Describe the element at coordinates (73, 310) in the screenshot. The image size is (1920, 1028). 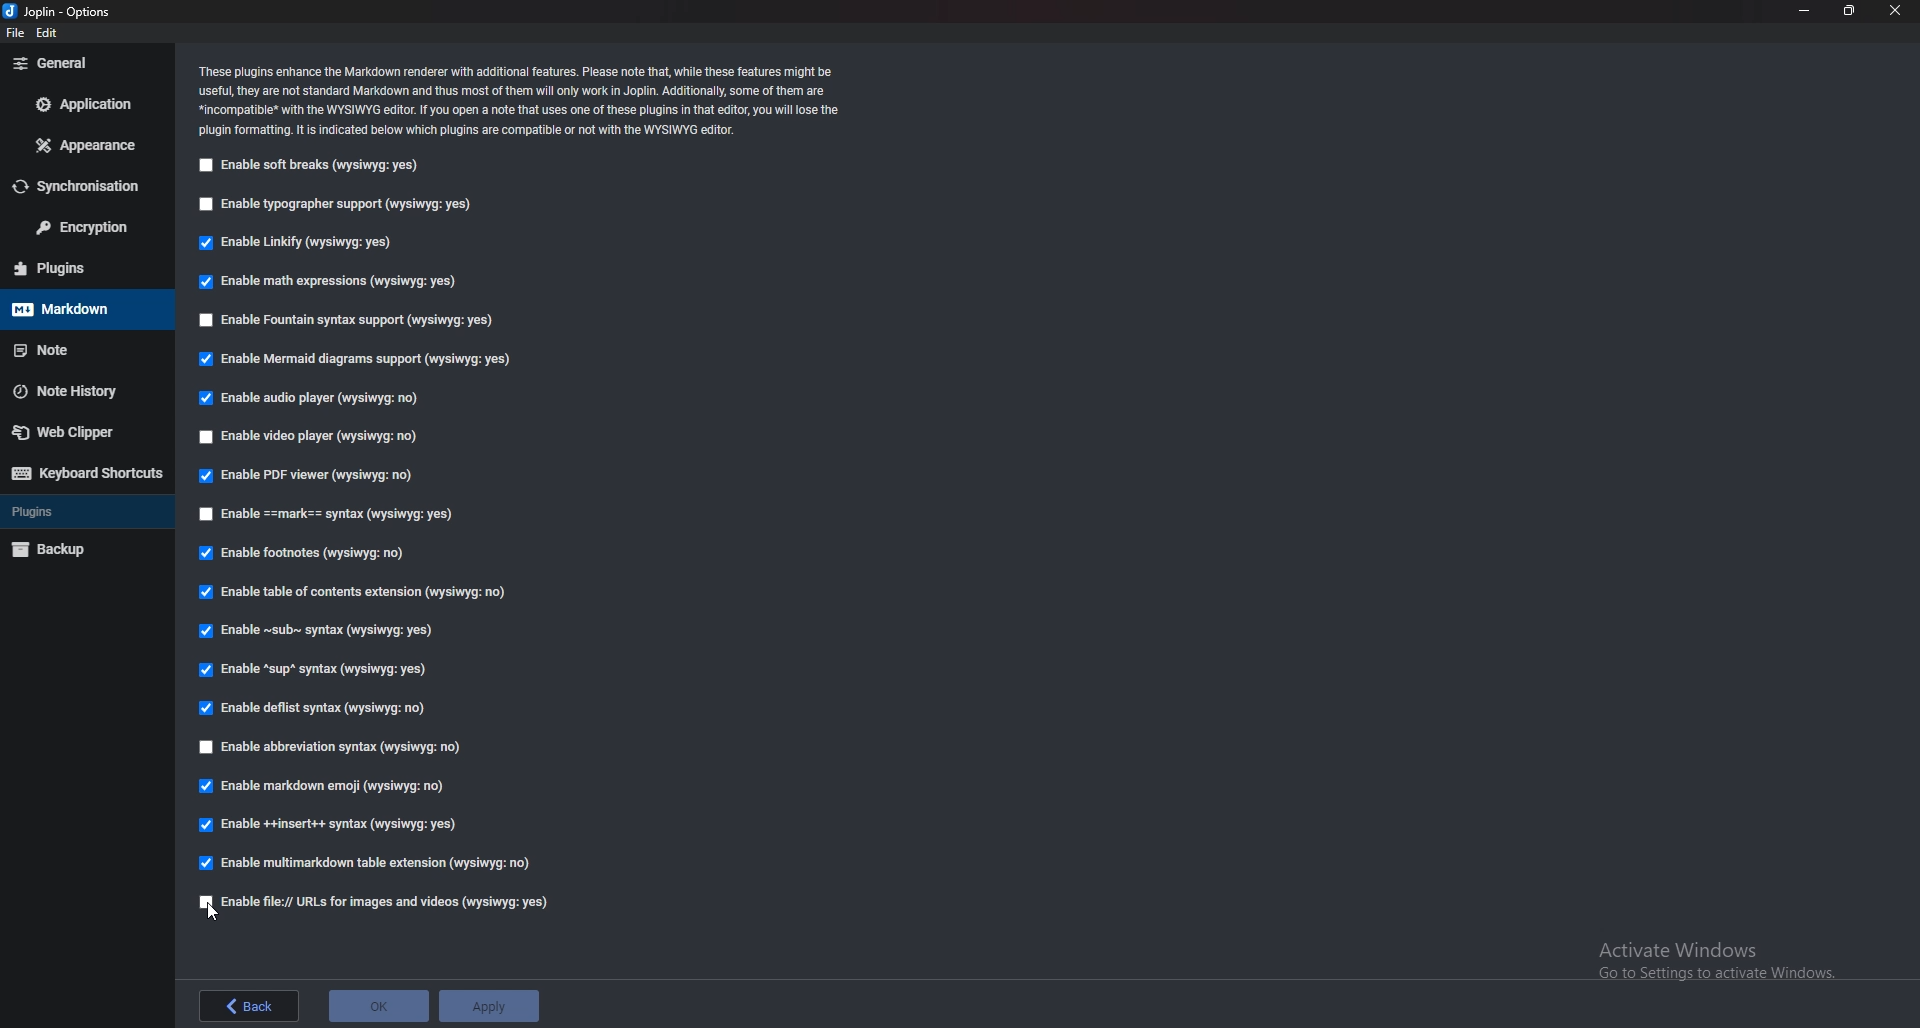
I see `Mark down` at that location.